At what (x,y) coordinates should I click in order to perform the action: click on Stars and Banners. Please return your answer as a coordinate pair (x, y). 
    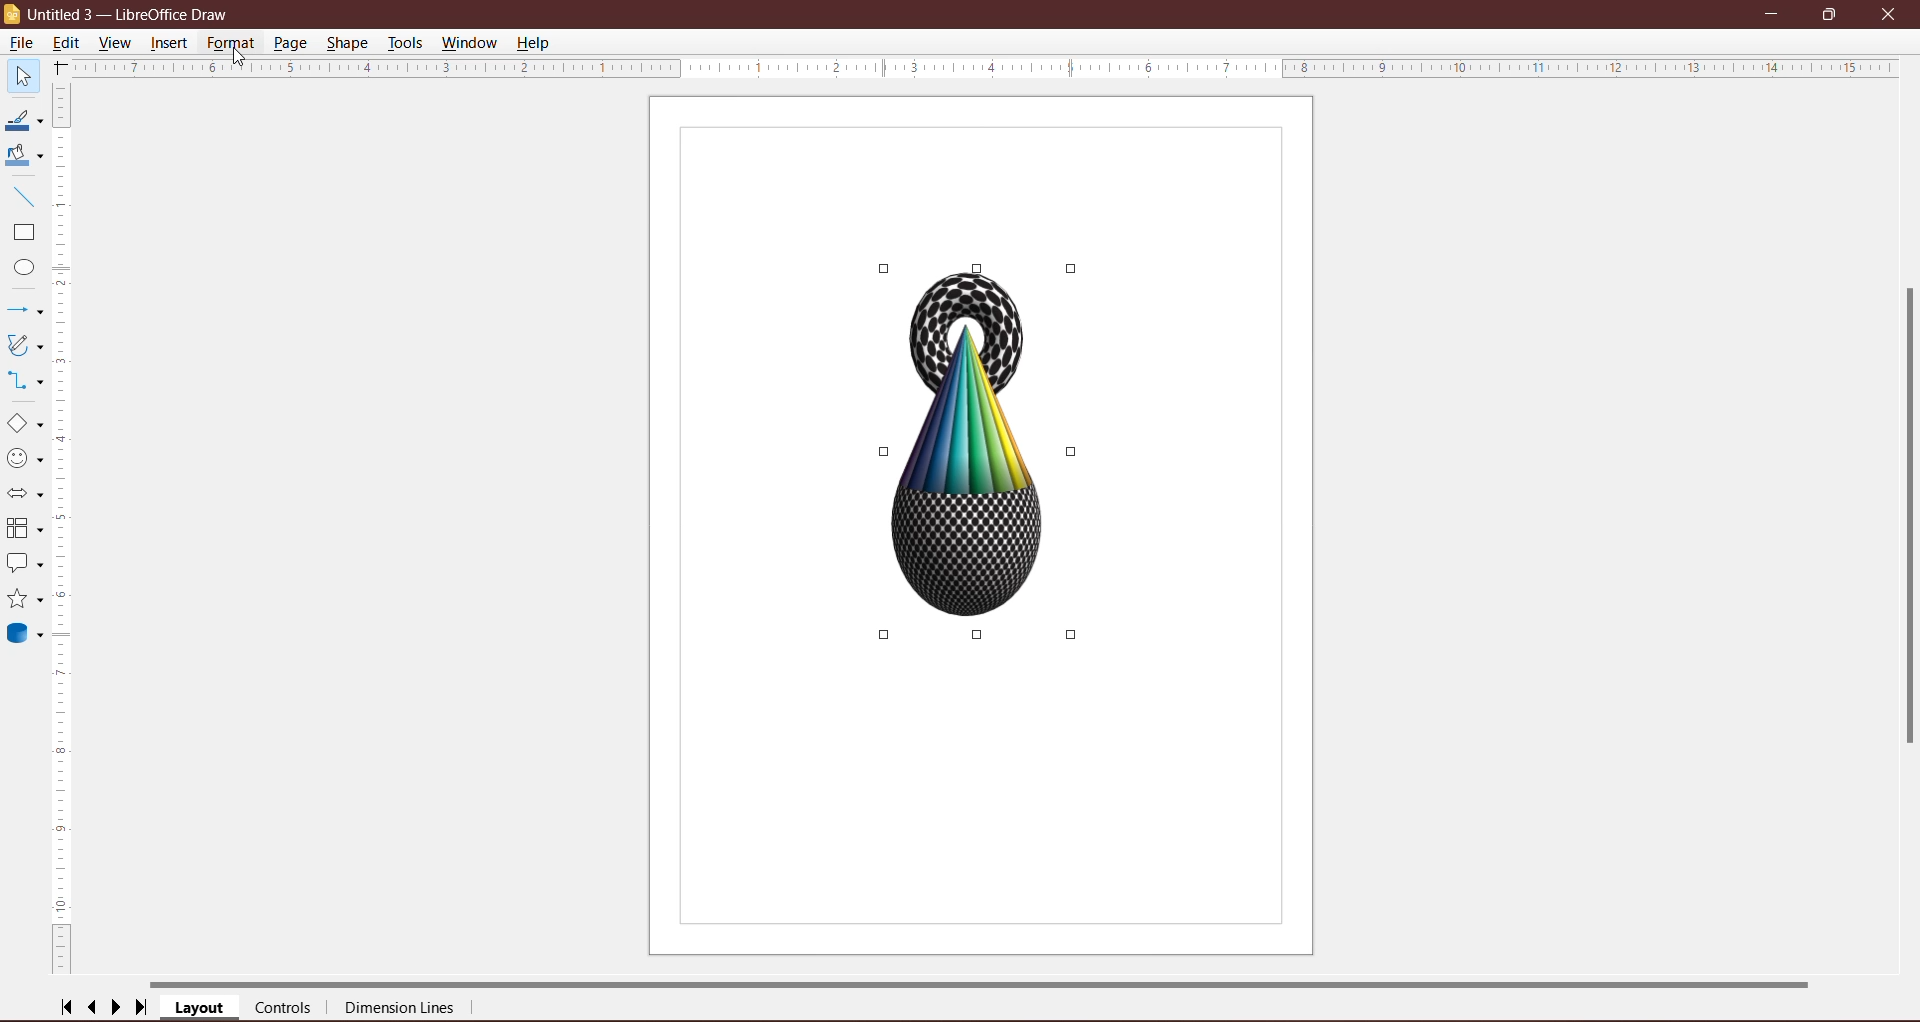
    Looking at the image, I should click on (25, 599).